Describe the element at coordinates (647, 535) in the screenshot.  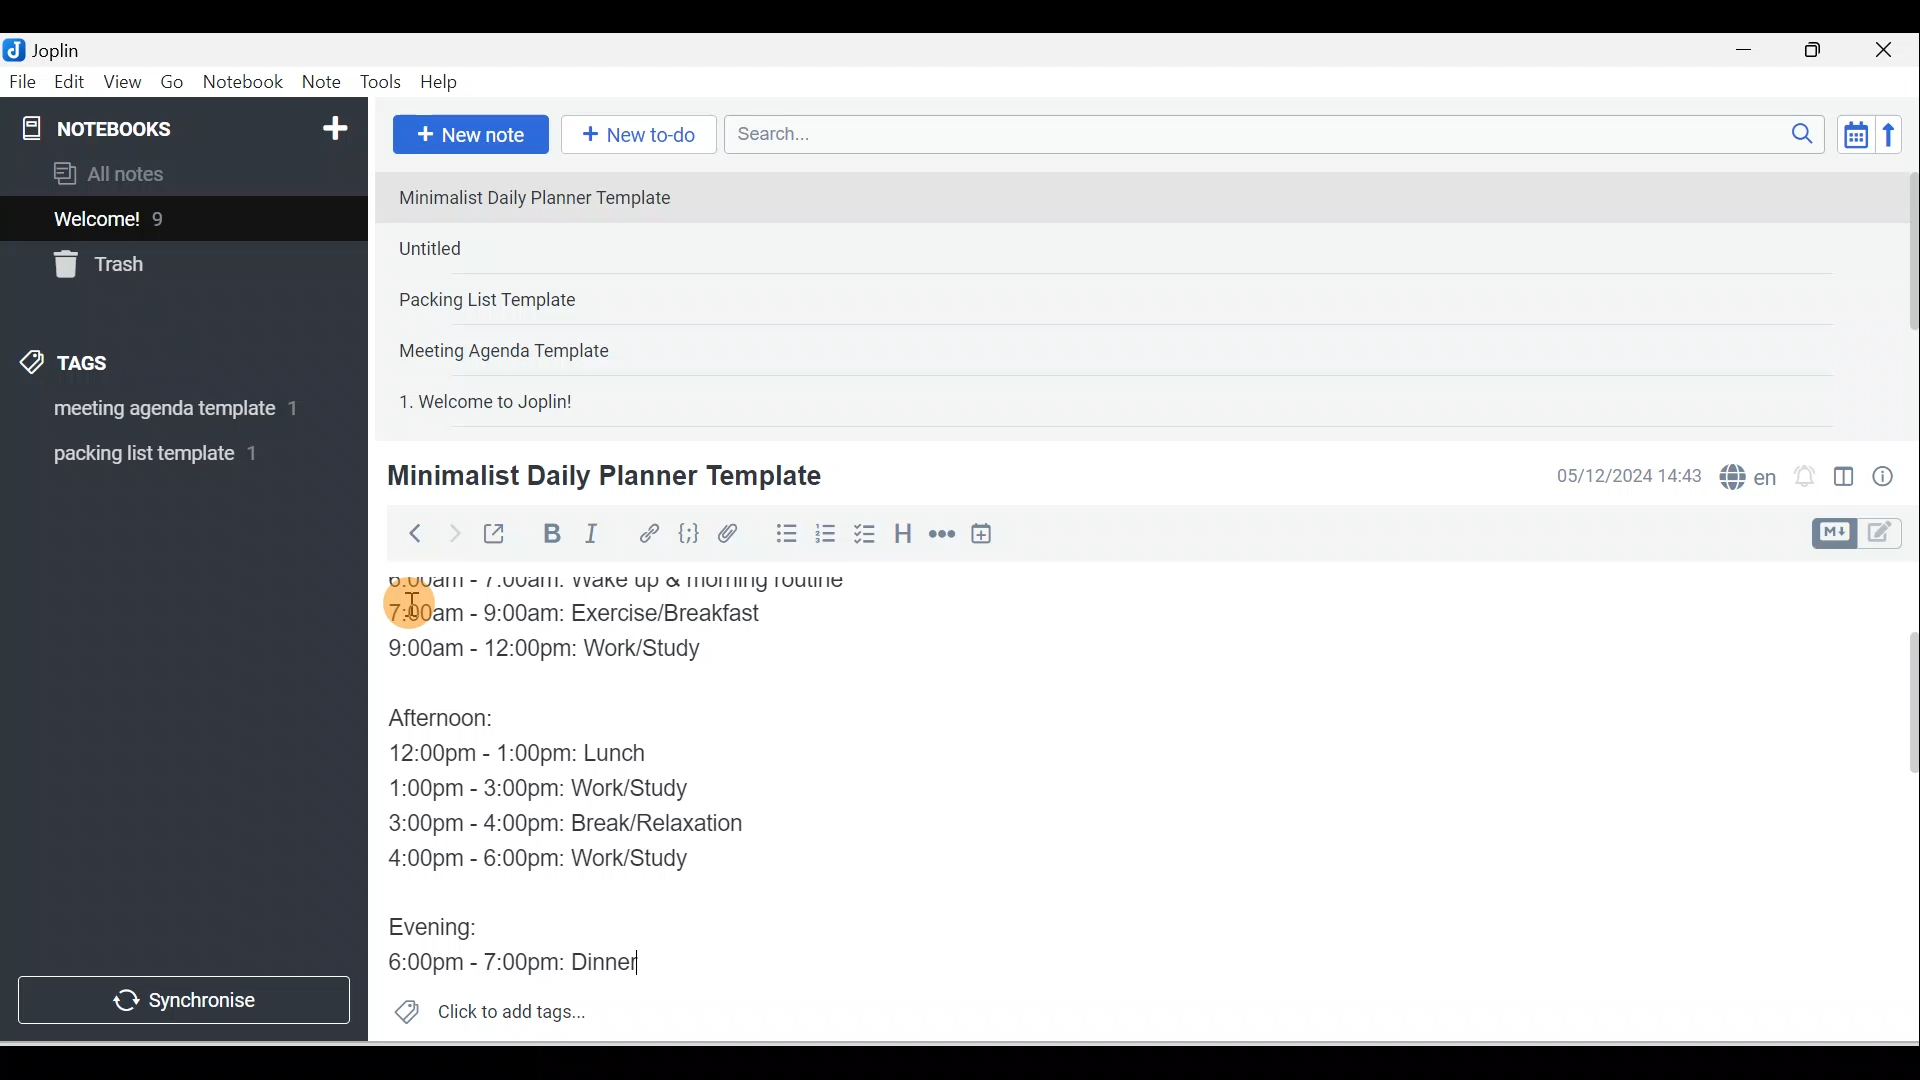
I see `Hyperlink` at that location.